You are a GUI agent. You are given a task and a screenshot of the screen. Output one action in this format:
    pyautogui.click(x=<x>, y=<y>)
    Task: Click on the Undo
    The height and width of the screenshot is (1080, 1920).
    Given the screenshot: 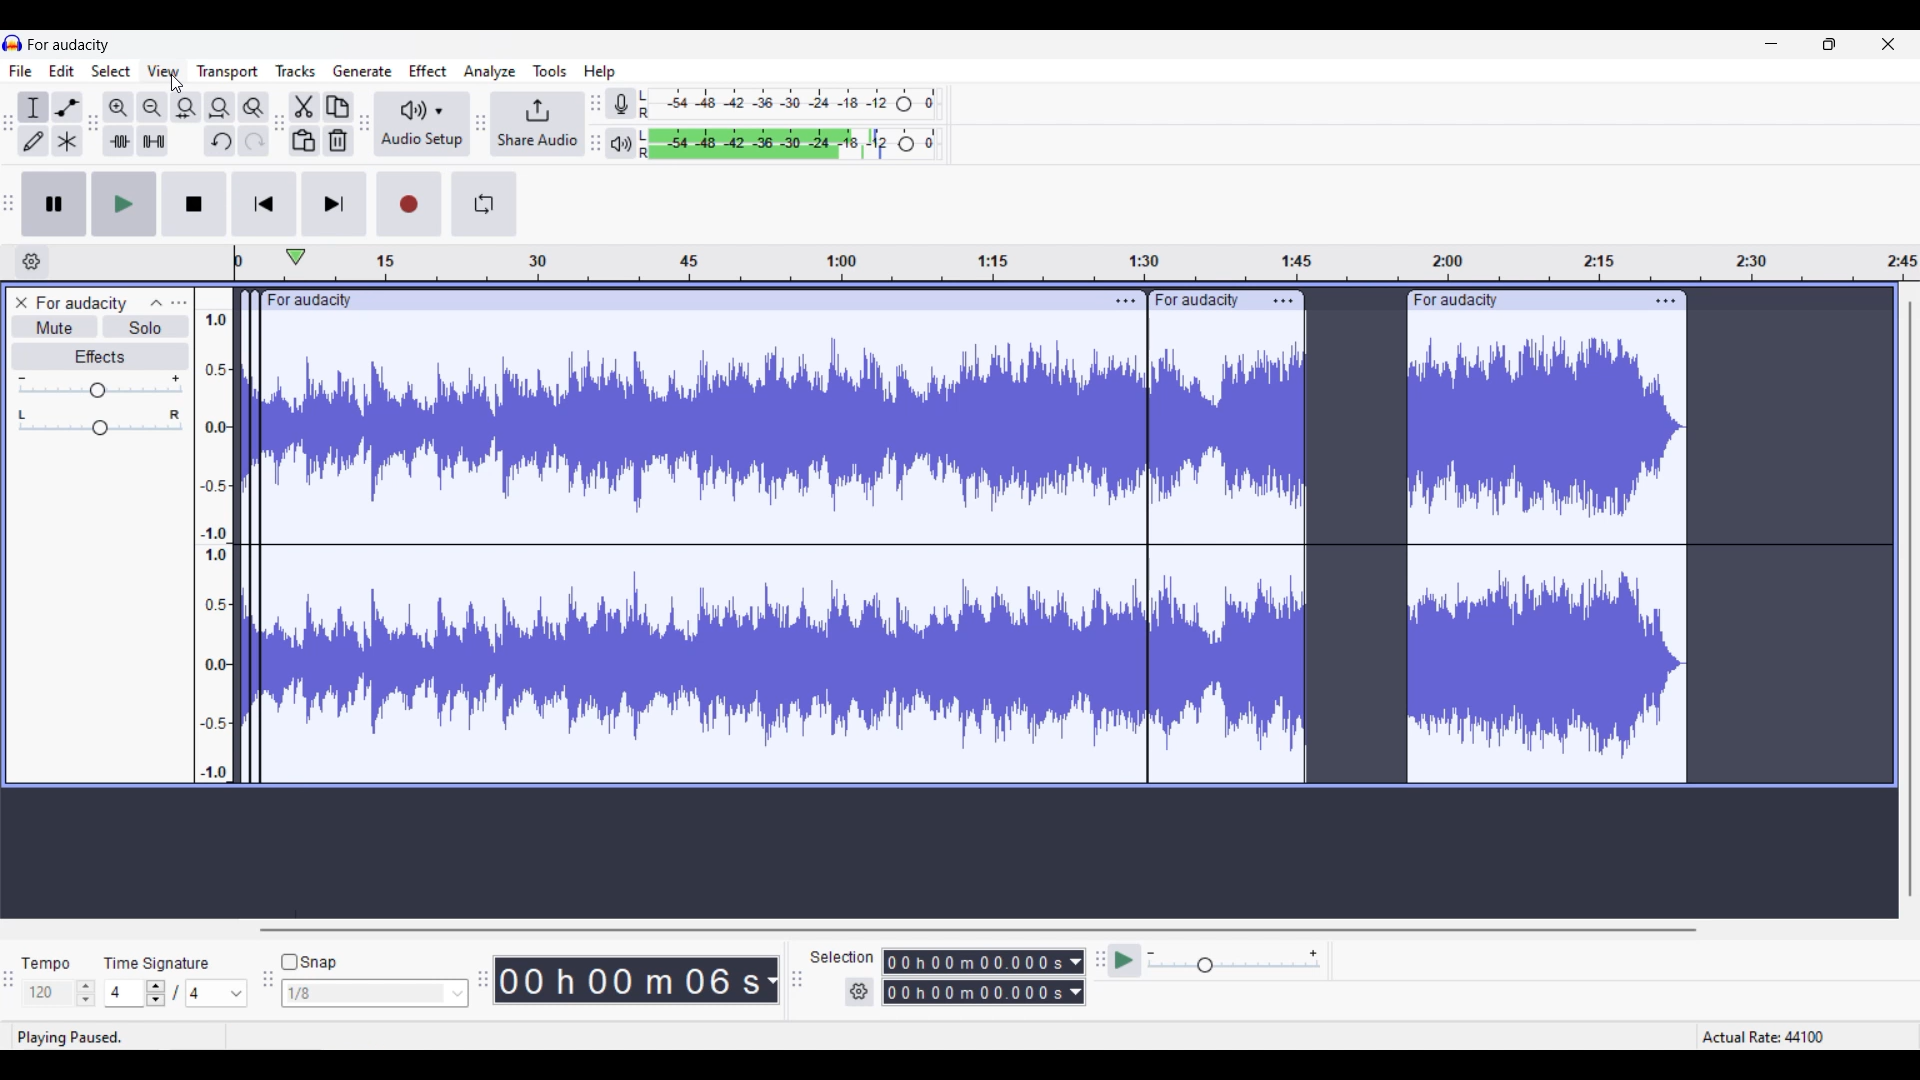 What is the action you would take?
    pyautogui.click(x=220, y=141)
    